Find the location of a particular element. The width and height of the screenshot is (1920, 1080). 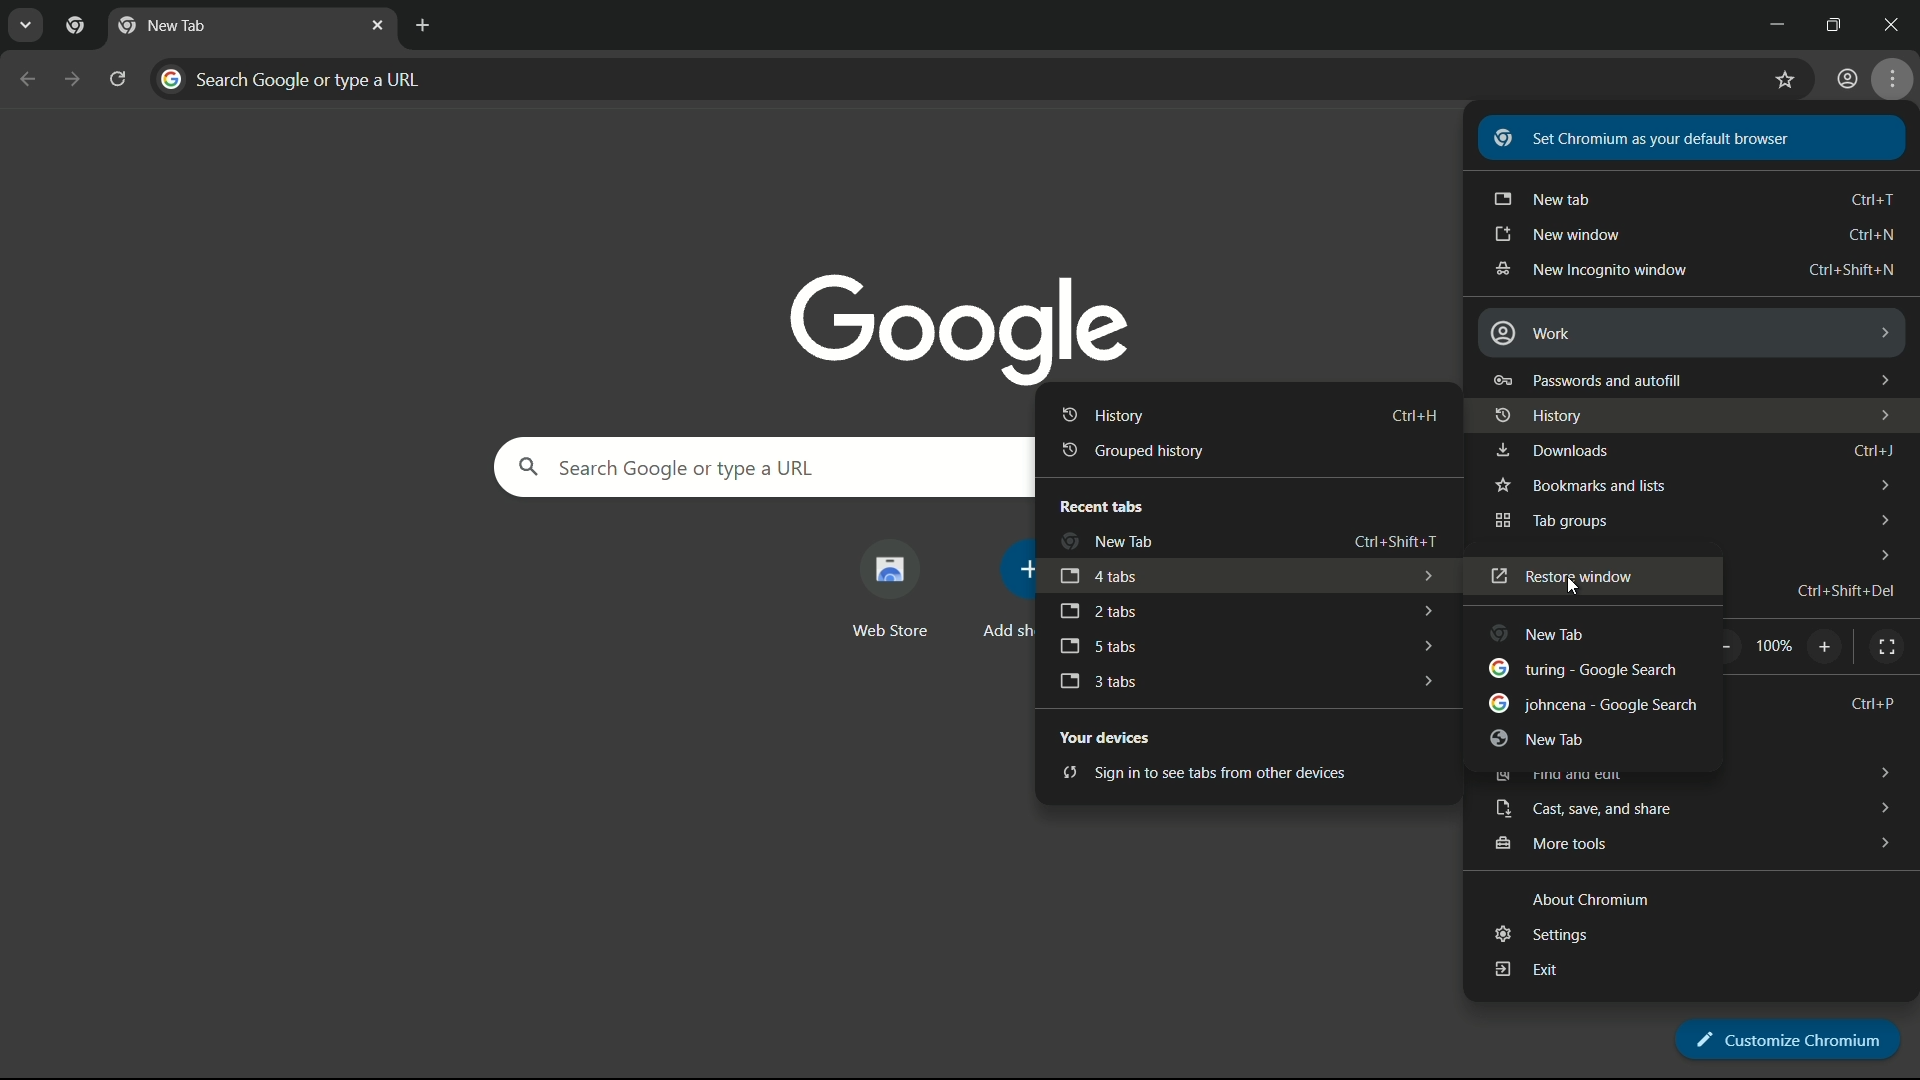

history is located at coordinates (1101, 414).